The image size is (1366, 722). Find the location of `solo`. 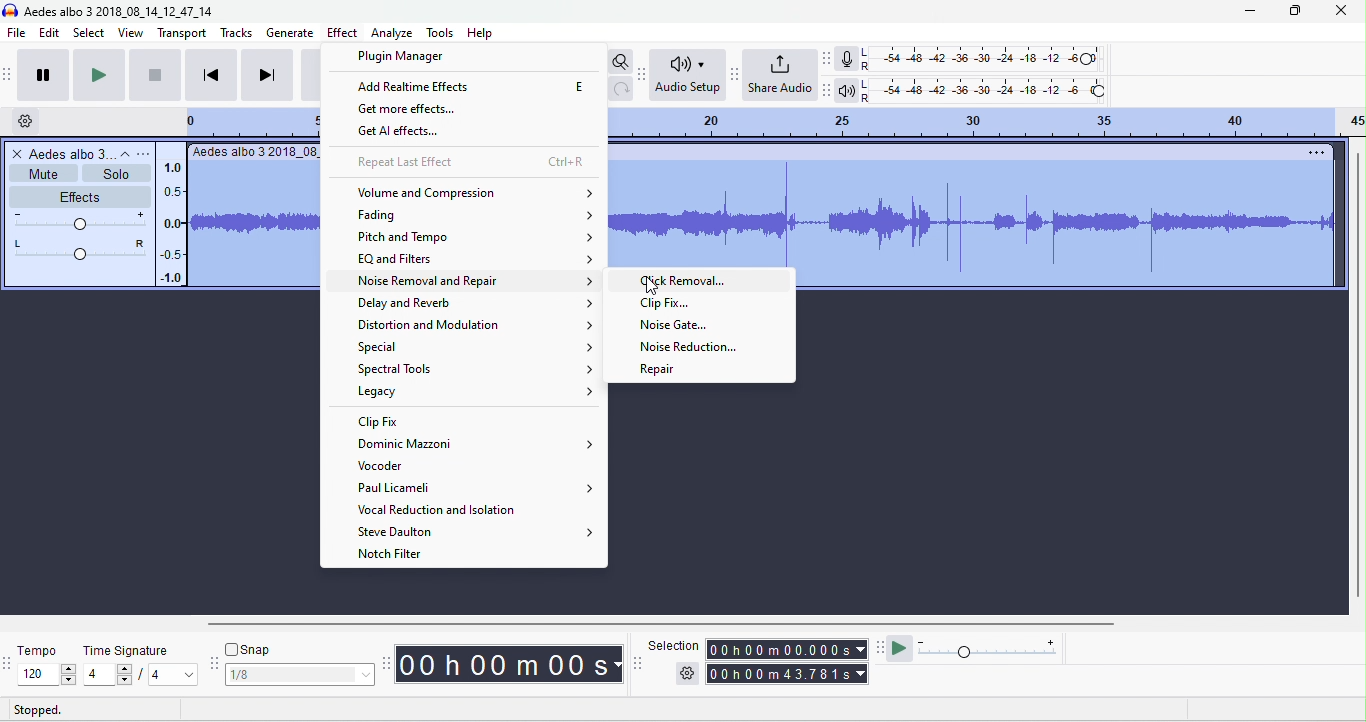

solo is located at coordinates (115, 174).